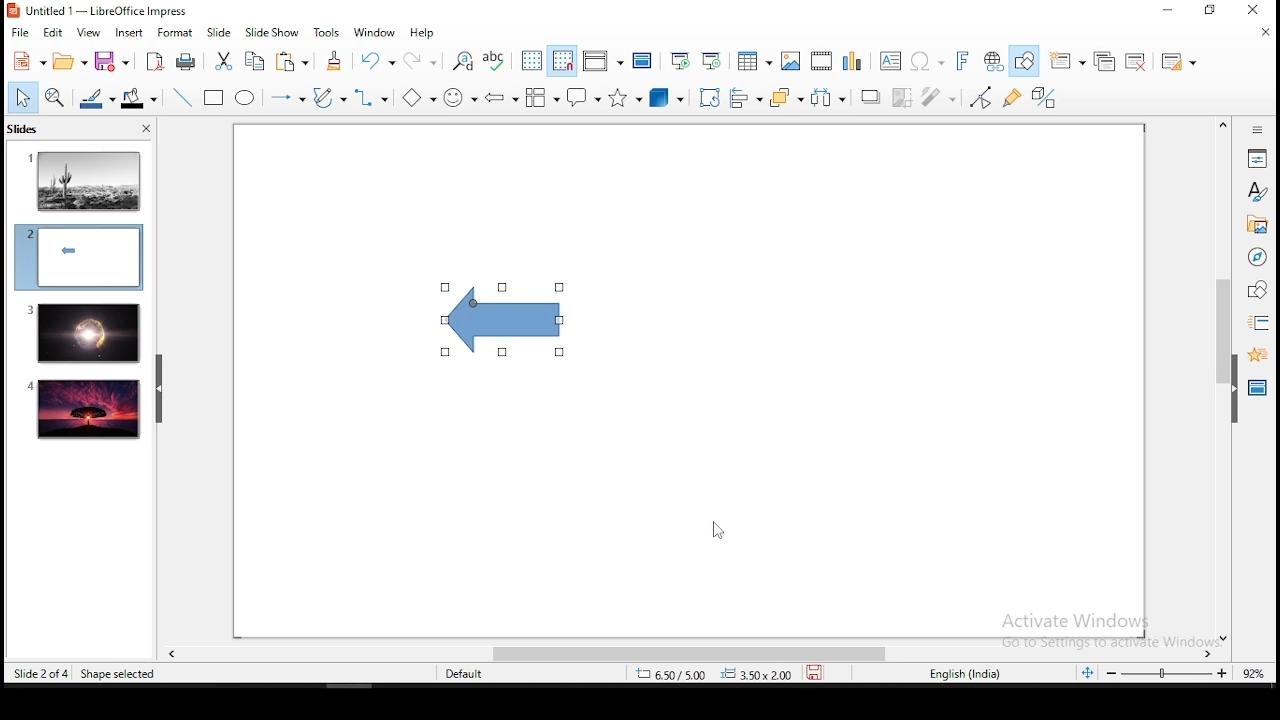 This screenshot has height=720, width=1280. I want to click on shapes, so click(1255, 290).